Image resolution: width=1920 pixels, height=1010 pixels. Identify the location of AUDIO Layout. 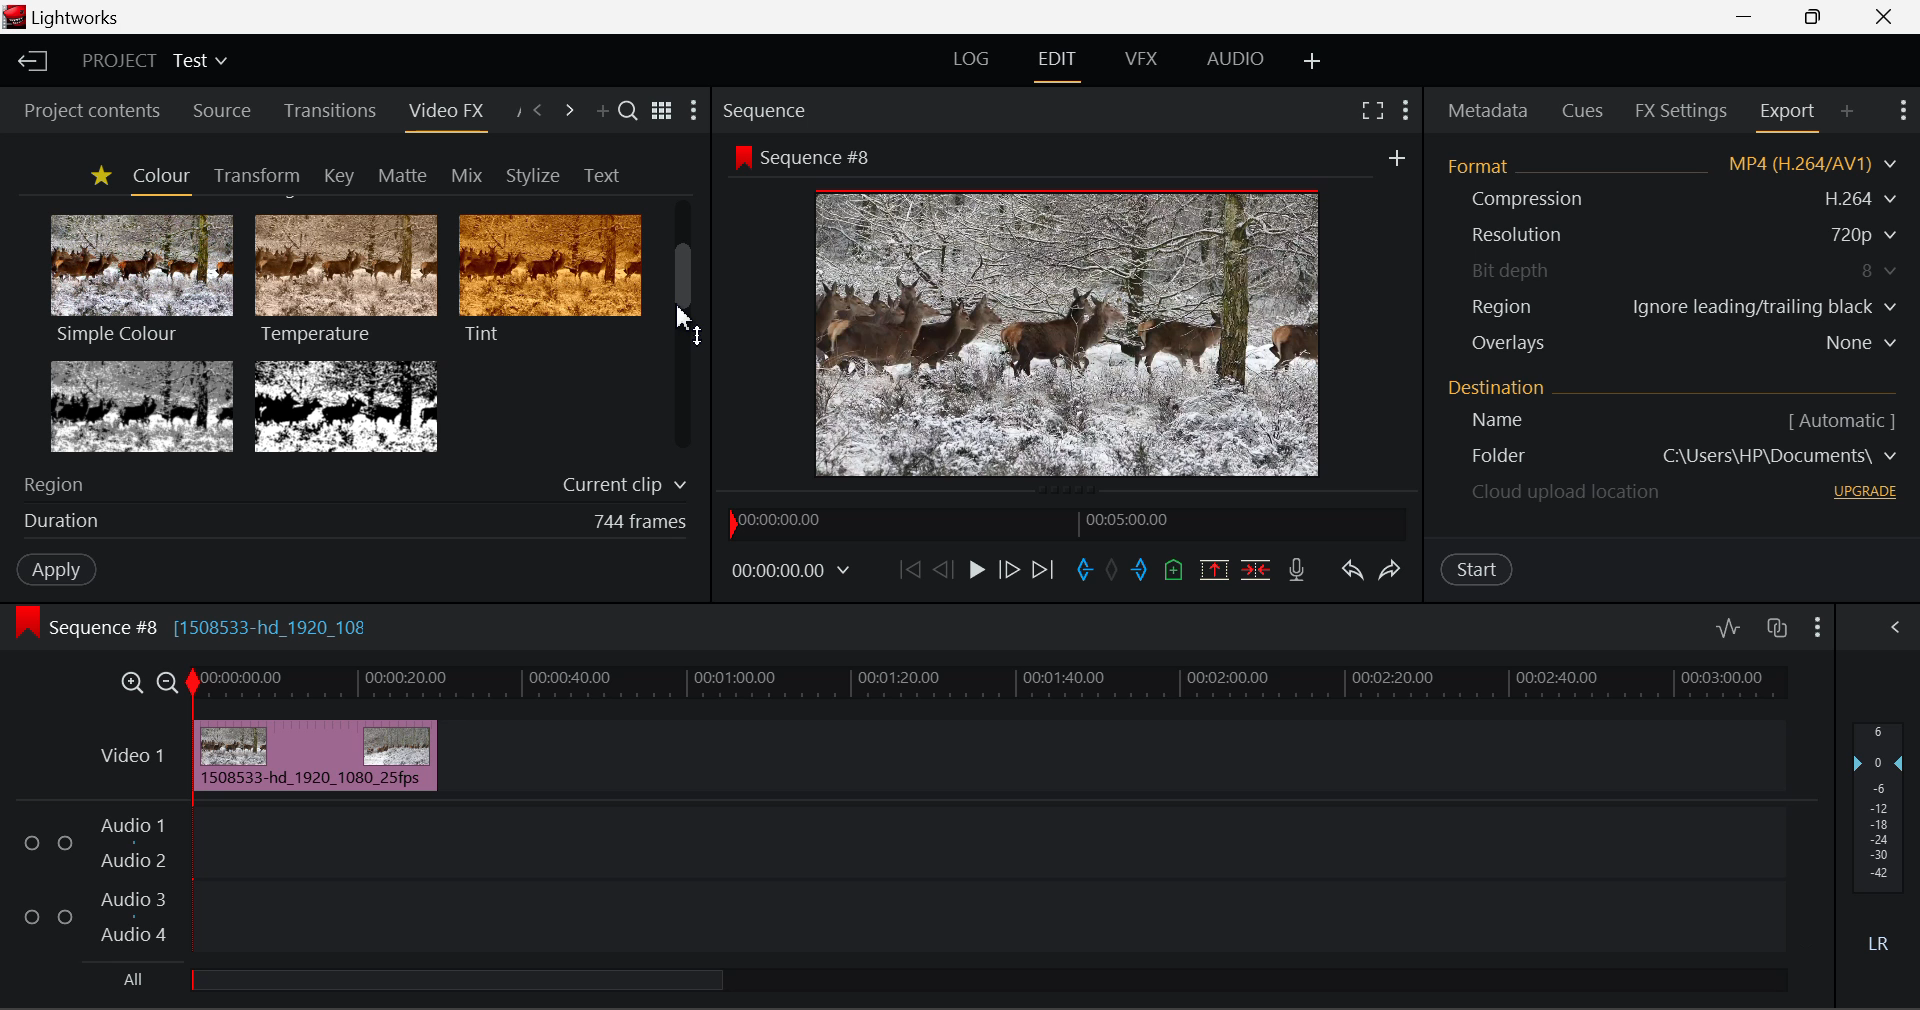
(1235, 58).